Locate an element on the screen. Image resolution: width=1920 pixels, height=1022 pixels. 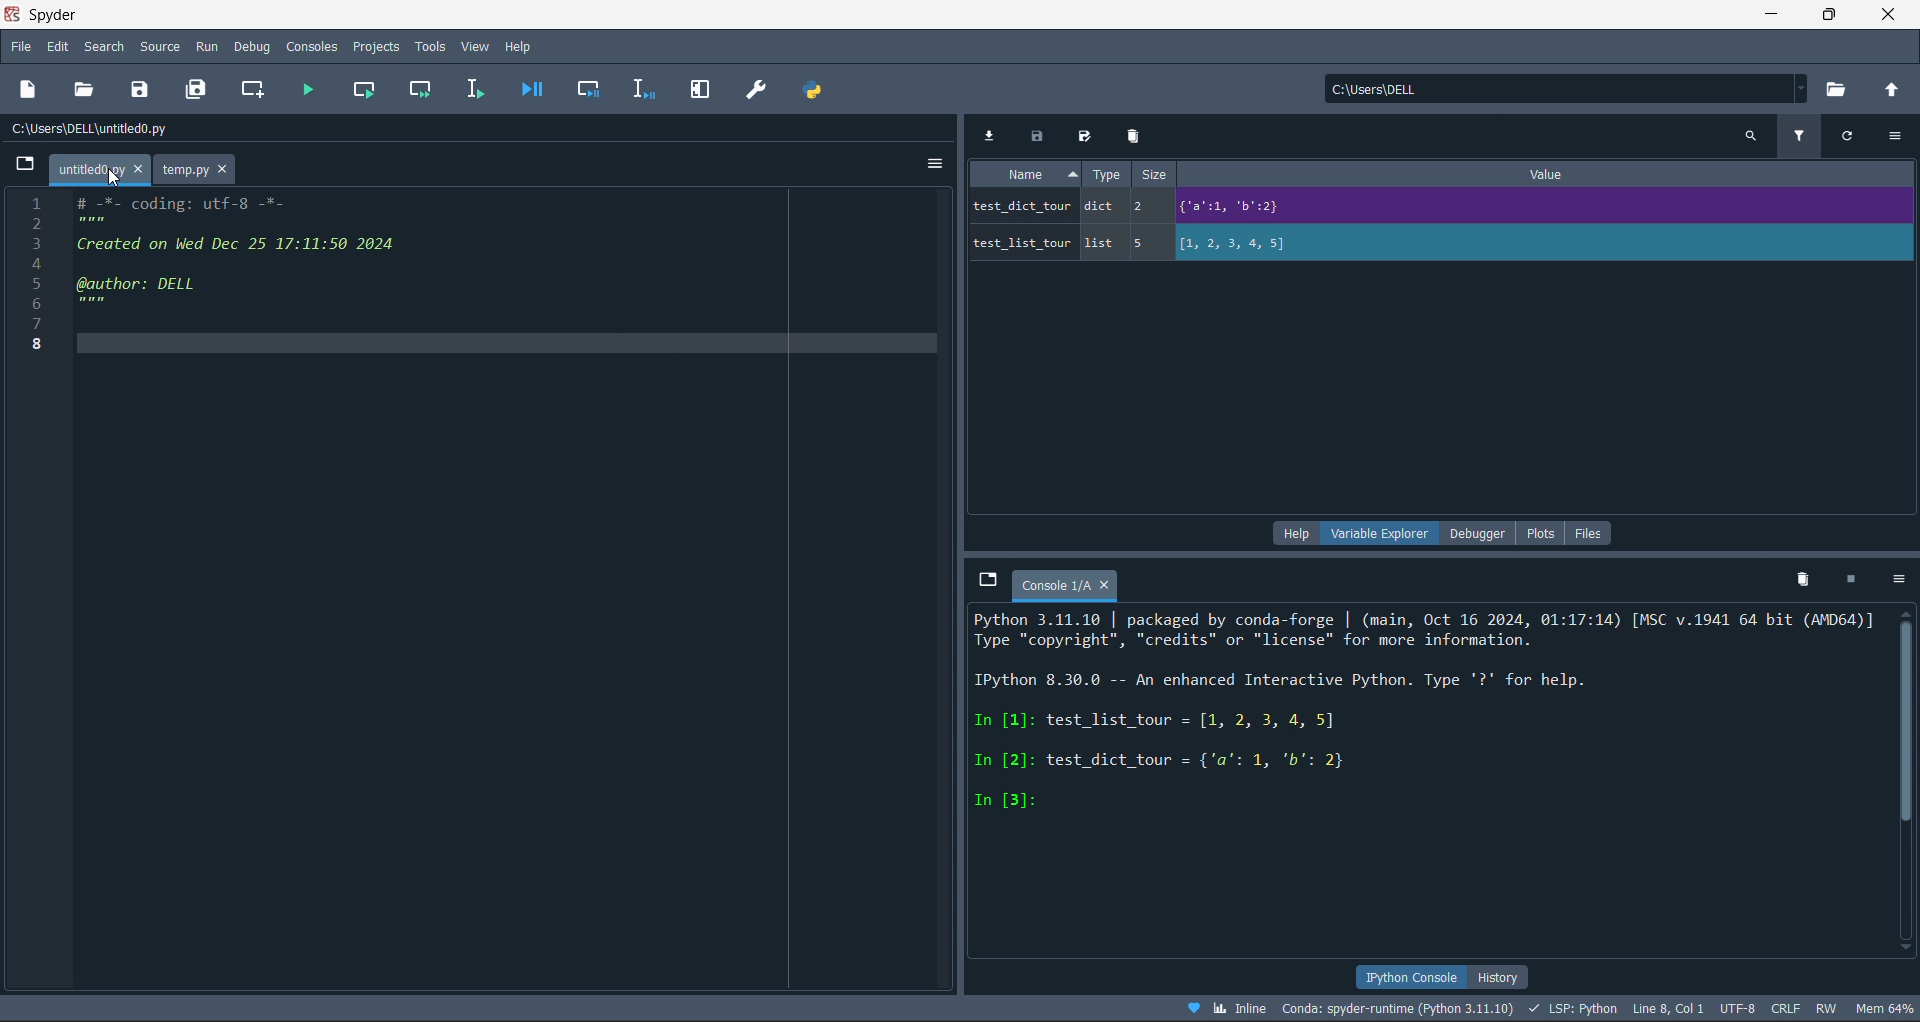
remove all variables is located at coordinates (1799, 578).